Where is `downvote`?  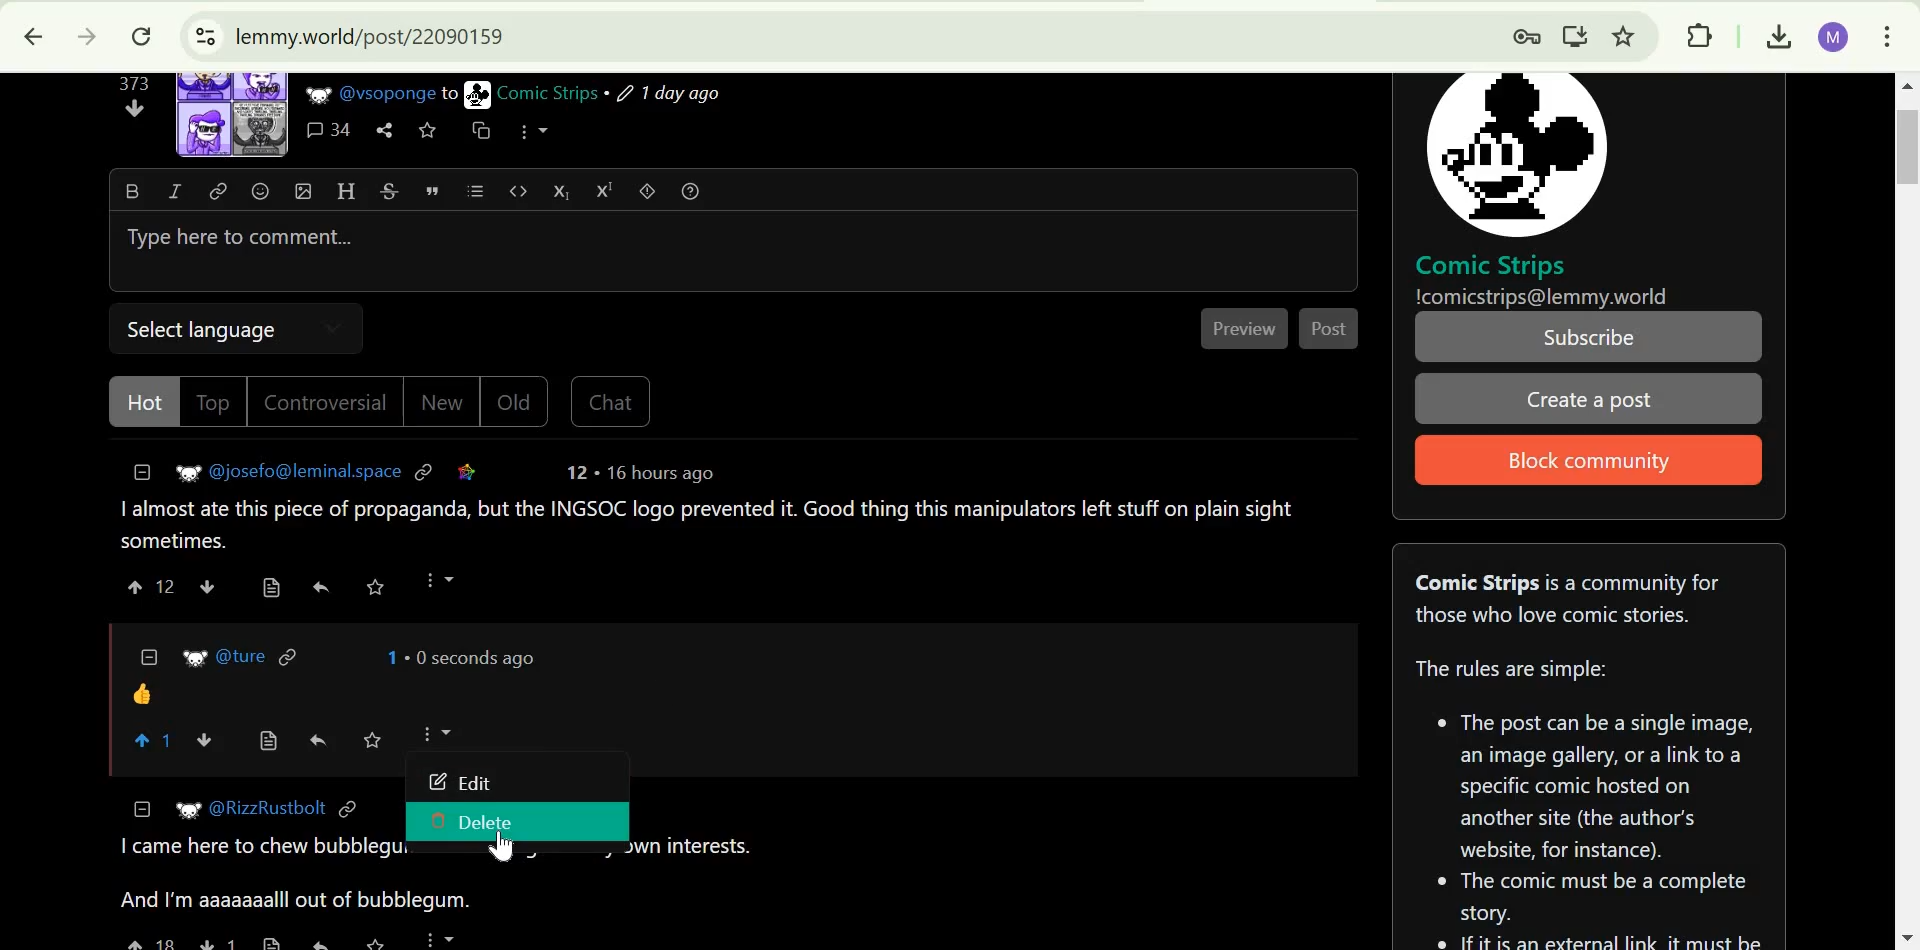
downvote is located at coordinates (207, 740).